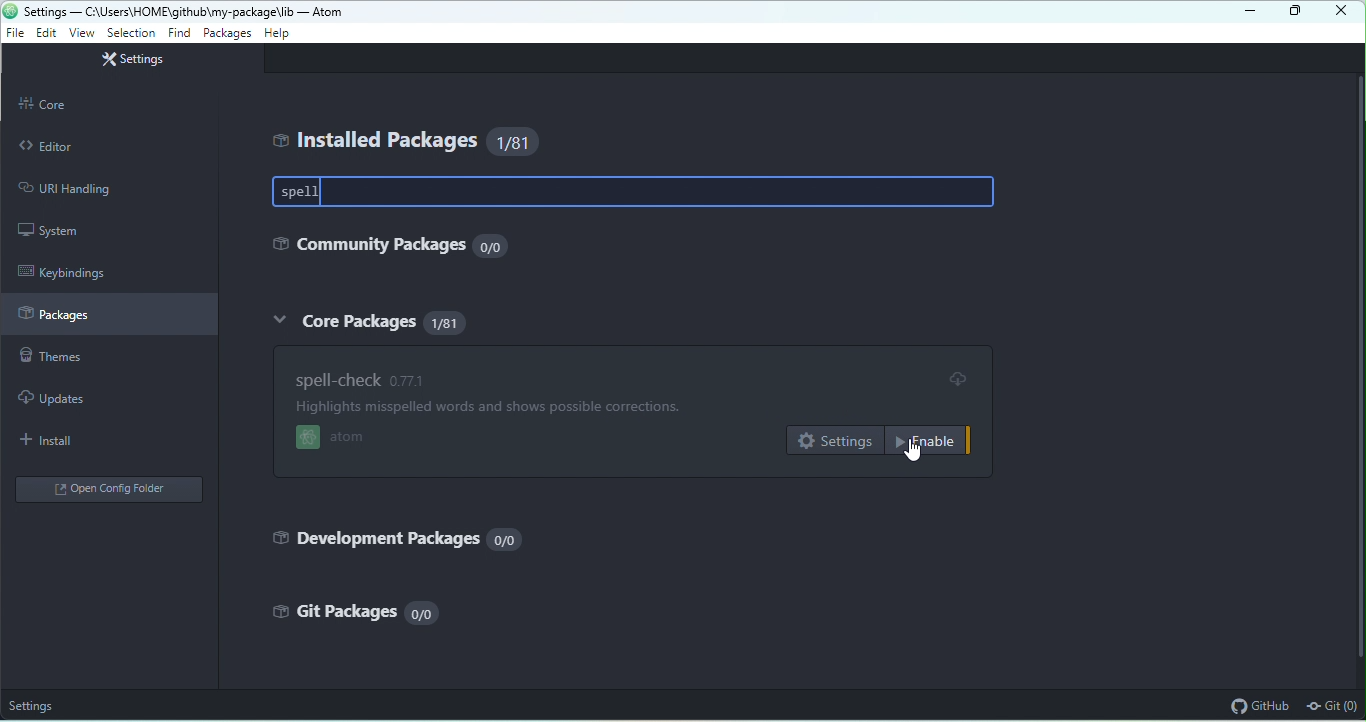 The image size is (1366, 722). Describe the element at coordinates (179, 33) in the screenshot. I see `find` at that location.